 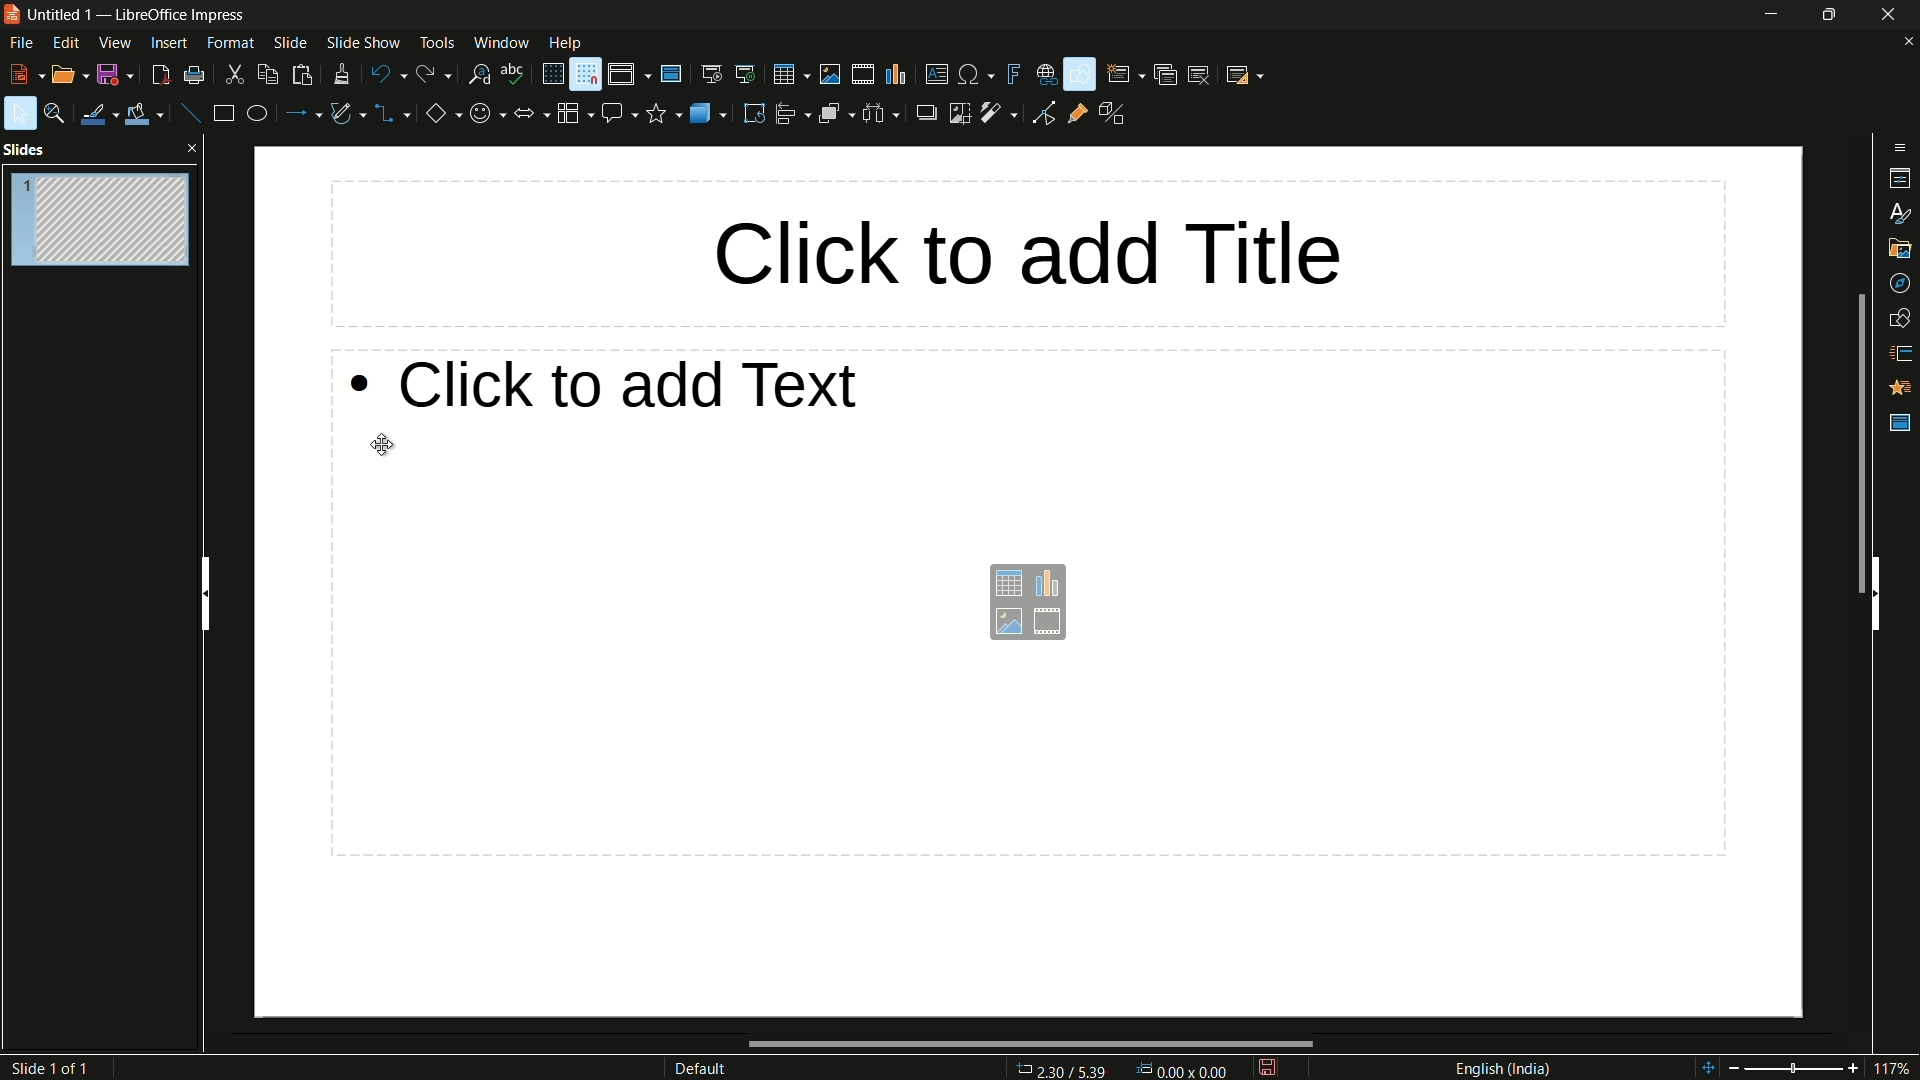 I want to click on clone formatting, so click(x=340, y=73).